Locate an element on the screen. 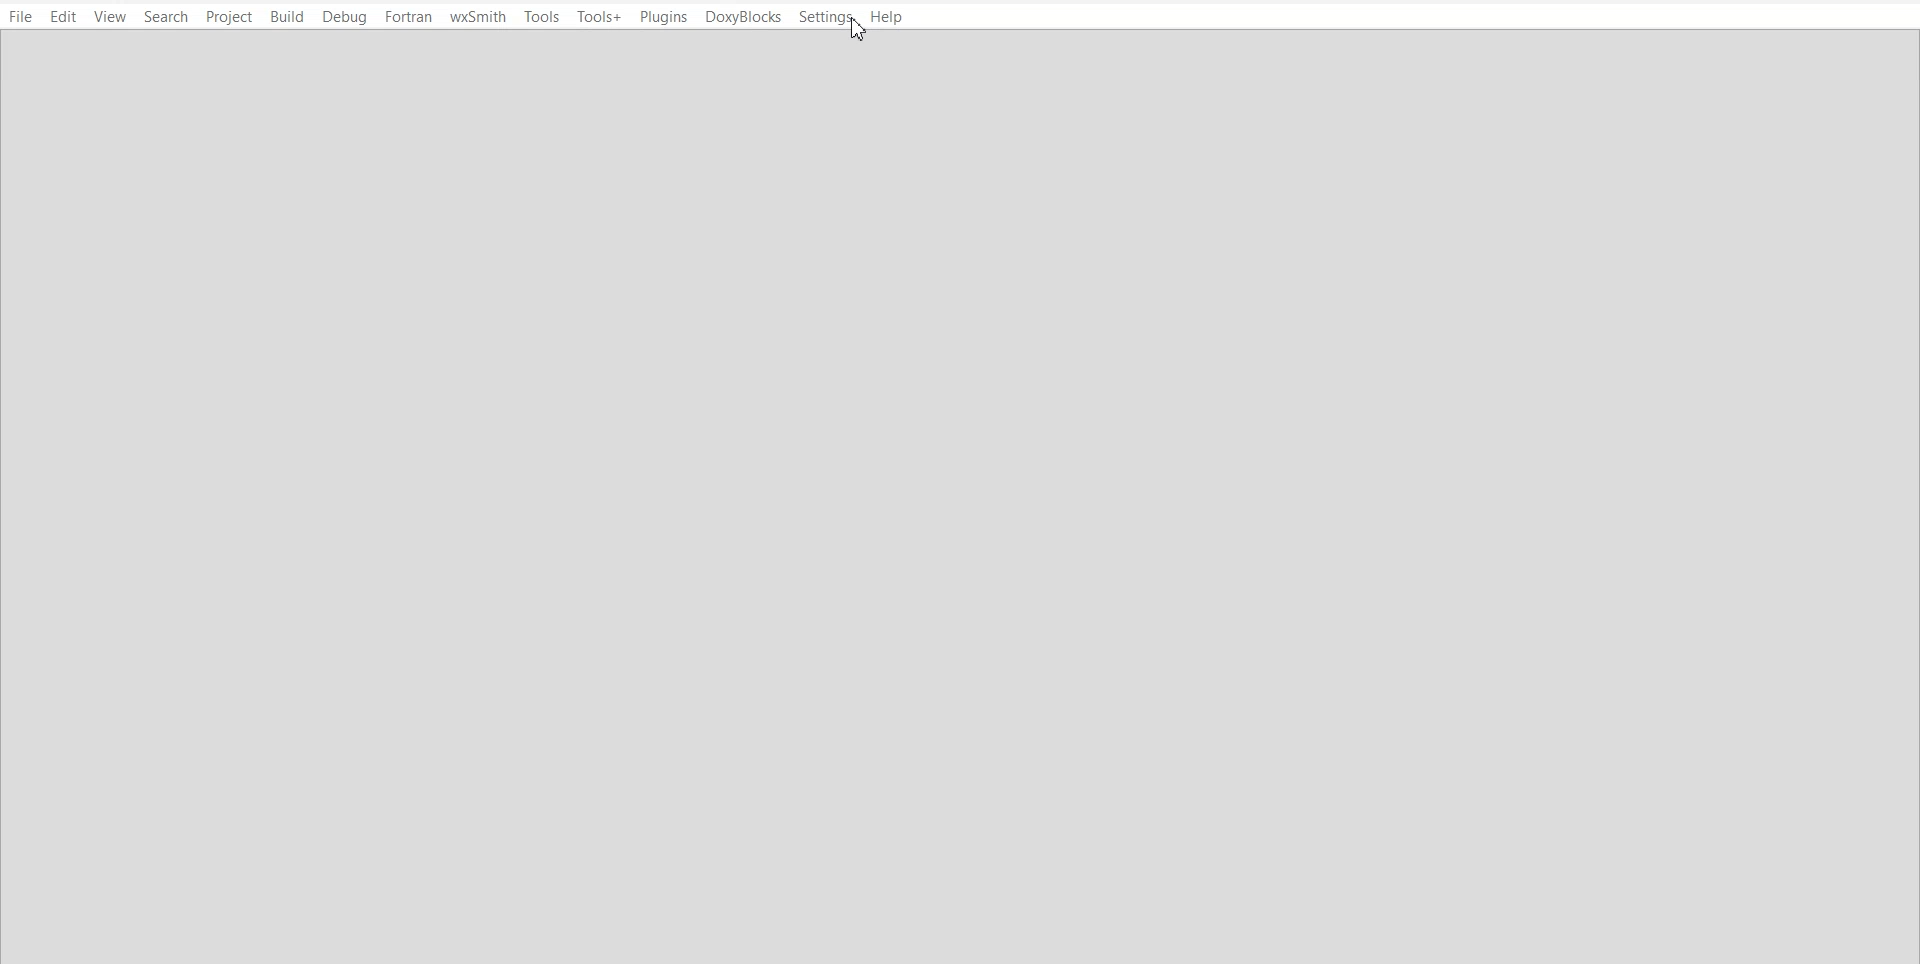 The height and width of the screenshot is (964, 1920). cursor is located at coordinates (860, 33).